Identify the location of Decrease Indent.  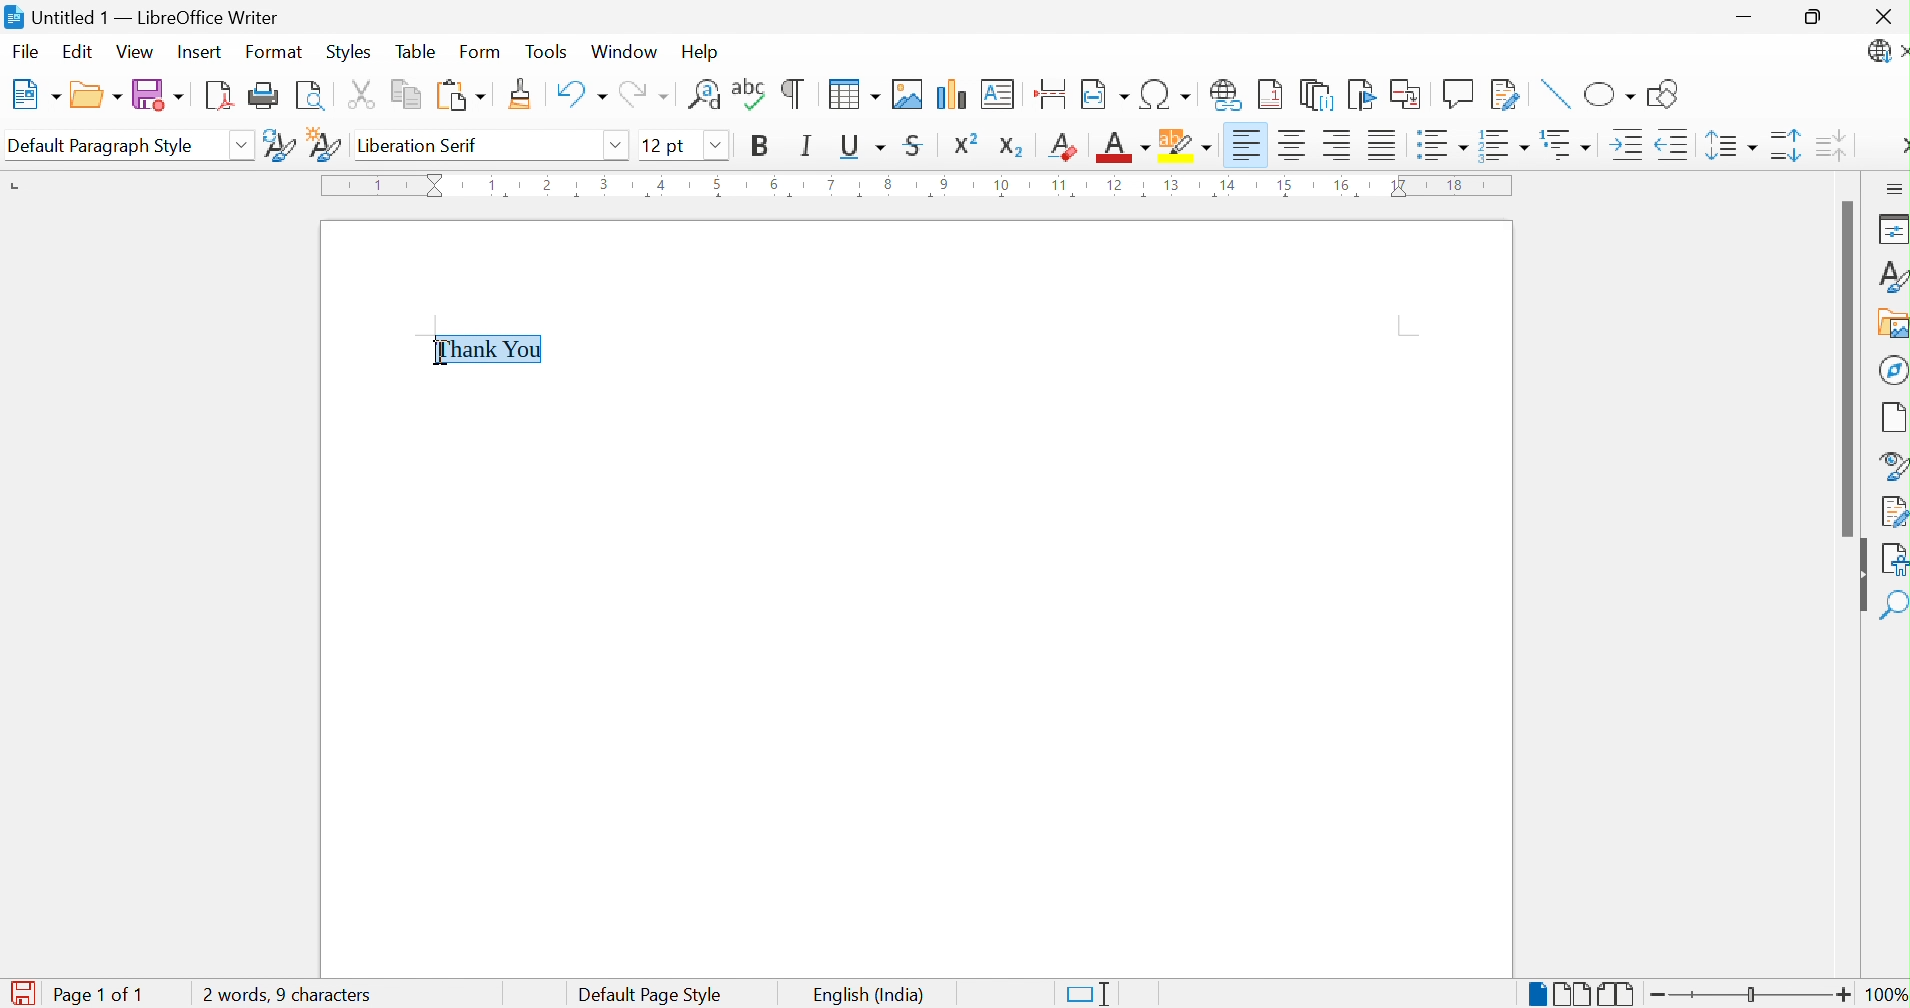
(1674, 144).